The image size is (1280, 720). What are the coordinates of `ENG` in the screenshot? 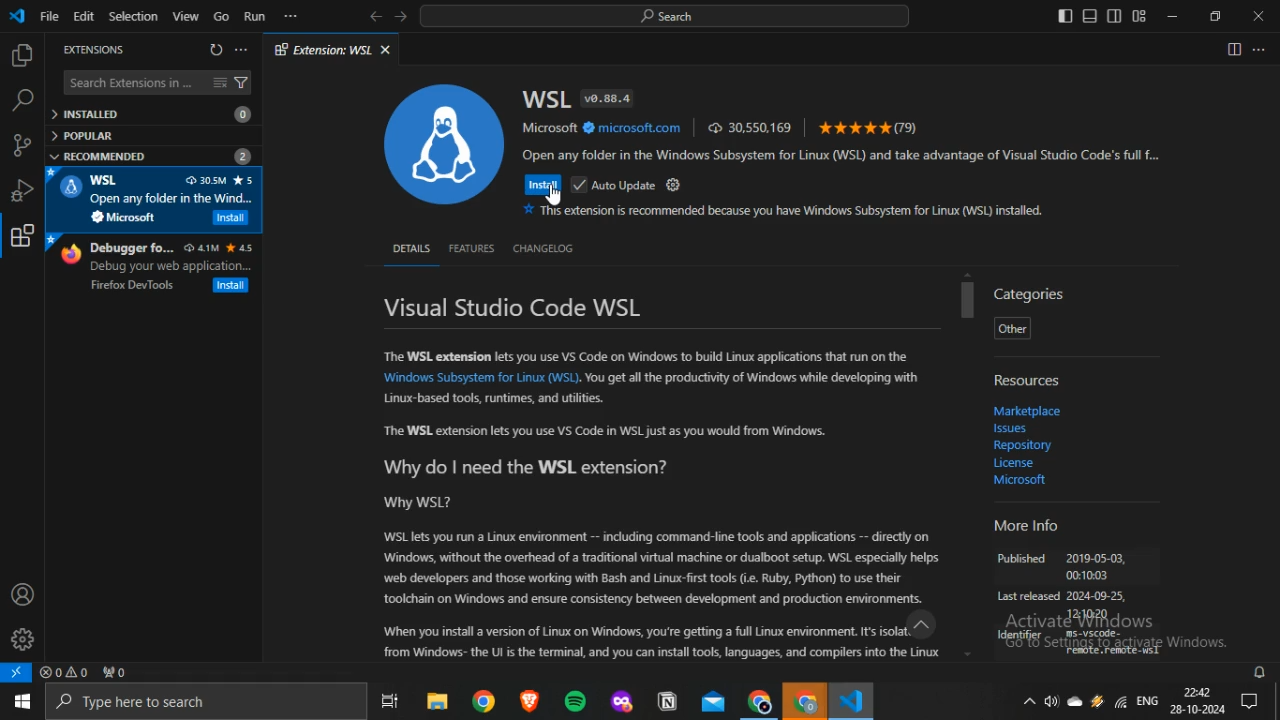 It's located at (1147, 700).